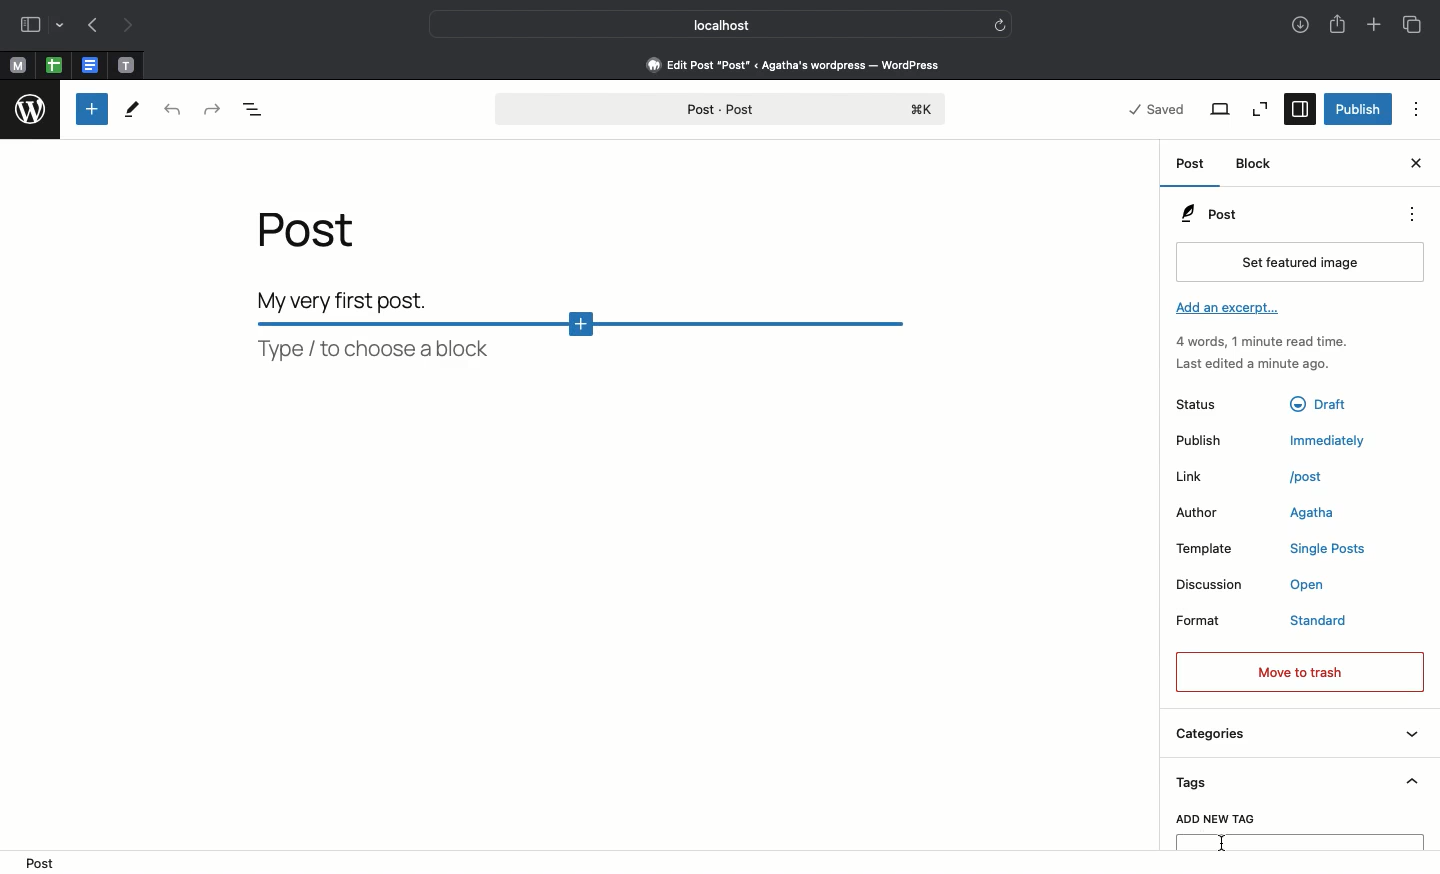  Describe the element at coordinates (1192, 166) in the screenshot. I see `Post` at that location.